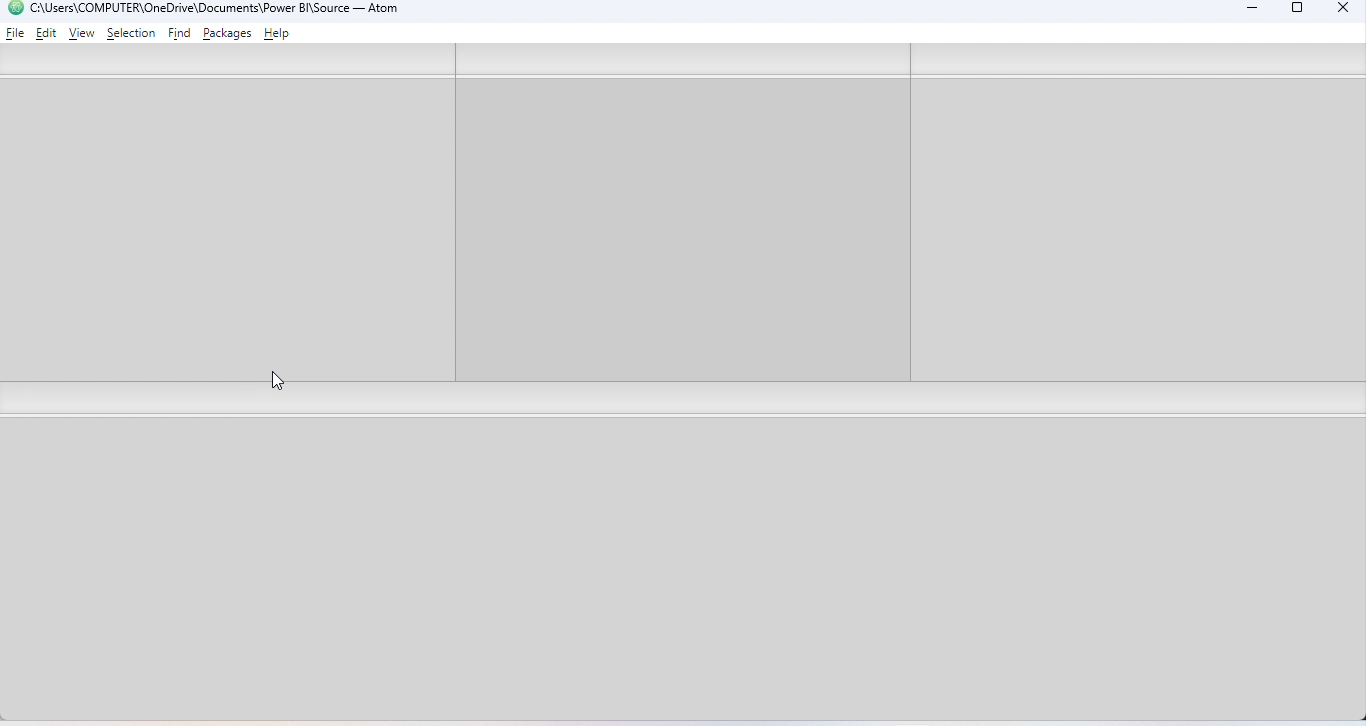 The width and height of the screenshot is (1366, 726). What do you see at coordinates (280, 35) in the screenshot?
I see `Help` at bounding box center [280, 35].